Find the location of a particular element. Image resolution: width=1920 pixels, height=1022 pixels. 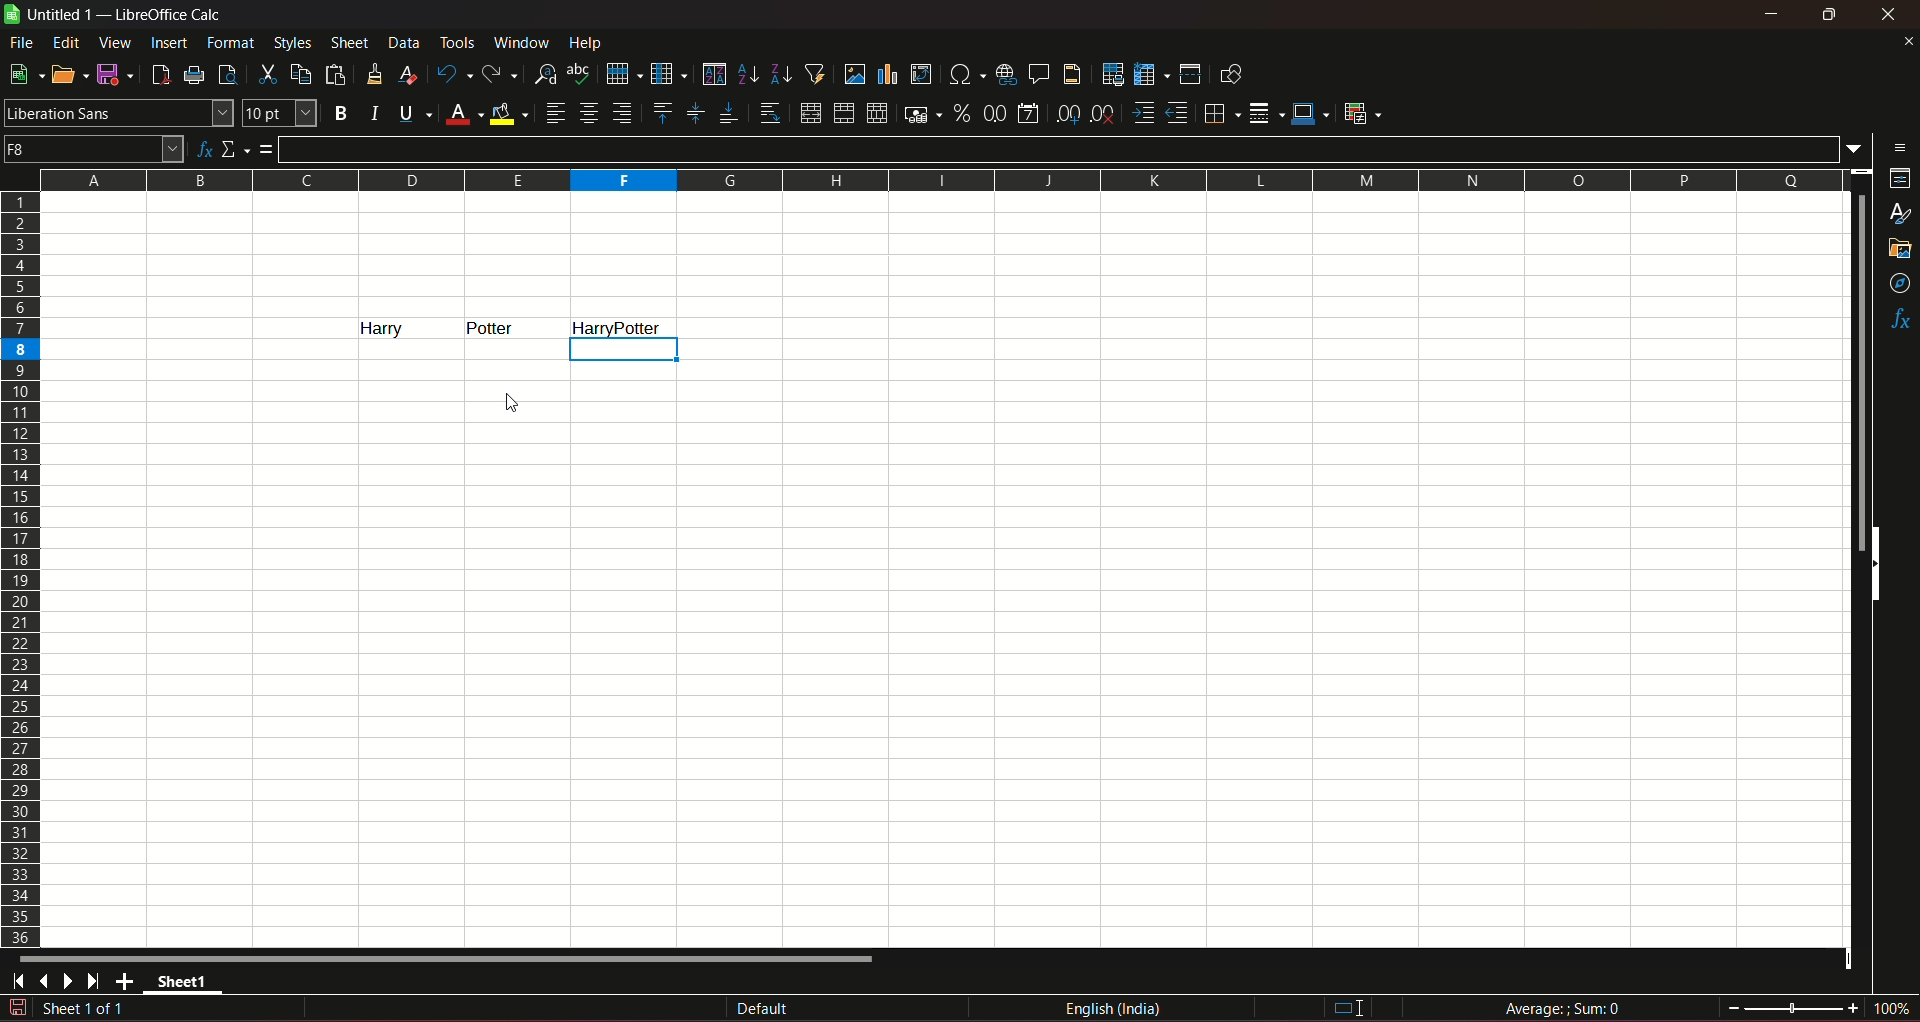

merge is located at coordinates (843, 114).